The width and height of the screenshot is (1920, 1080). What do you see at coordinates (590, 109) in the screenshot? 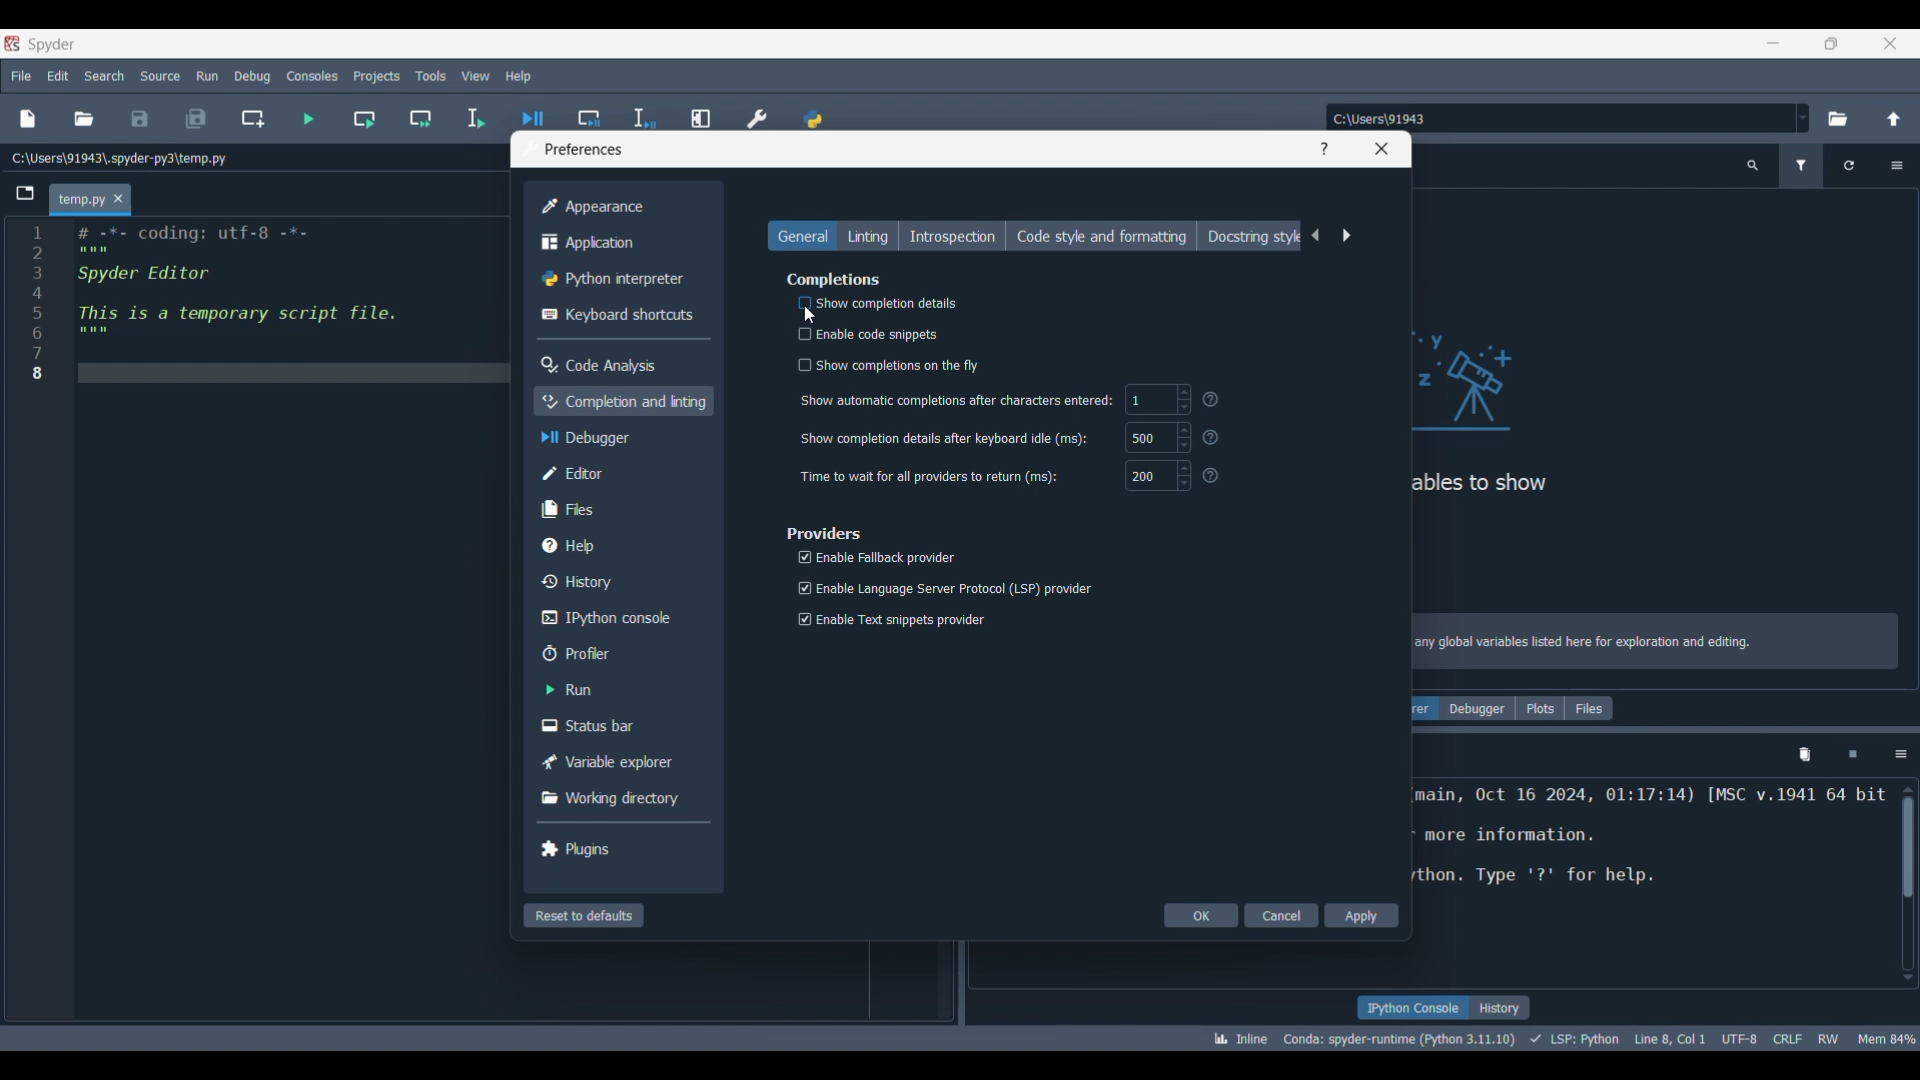
I see `Debug cell` at bounding box center [590, 109].